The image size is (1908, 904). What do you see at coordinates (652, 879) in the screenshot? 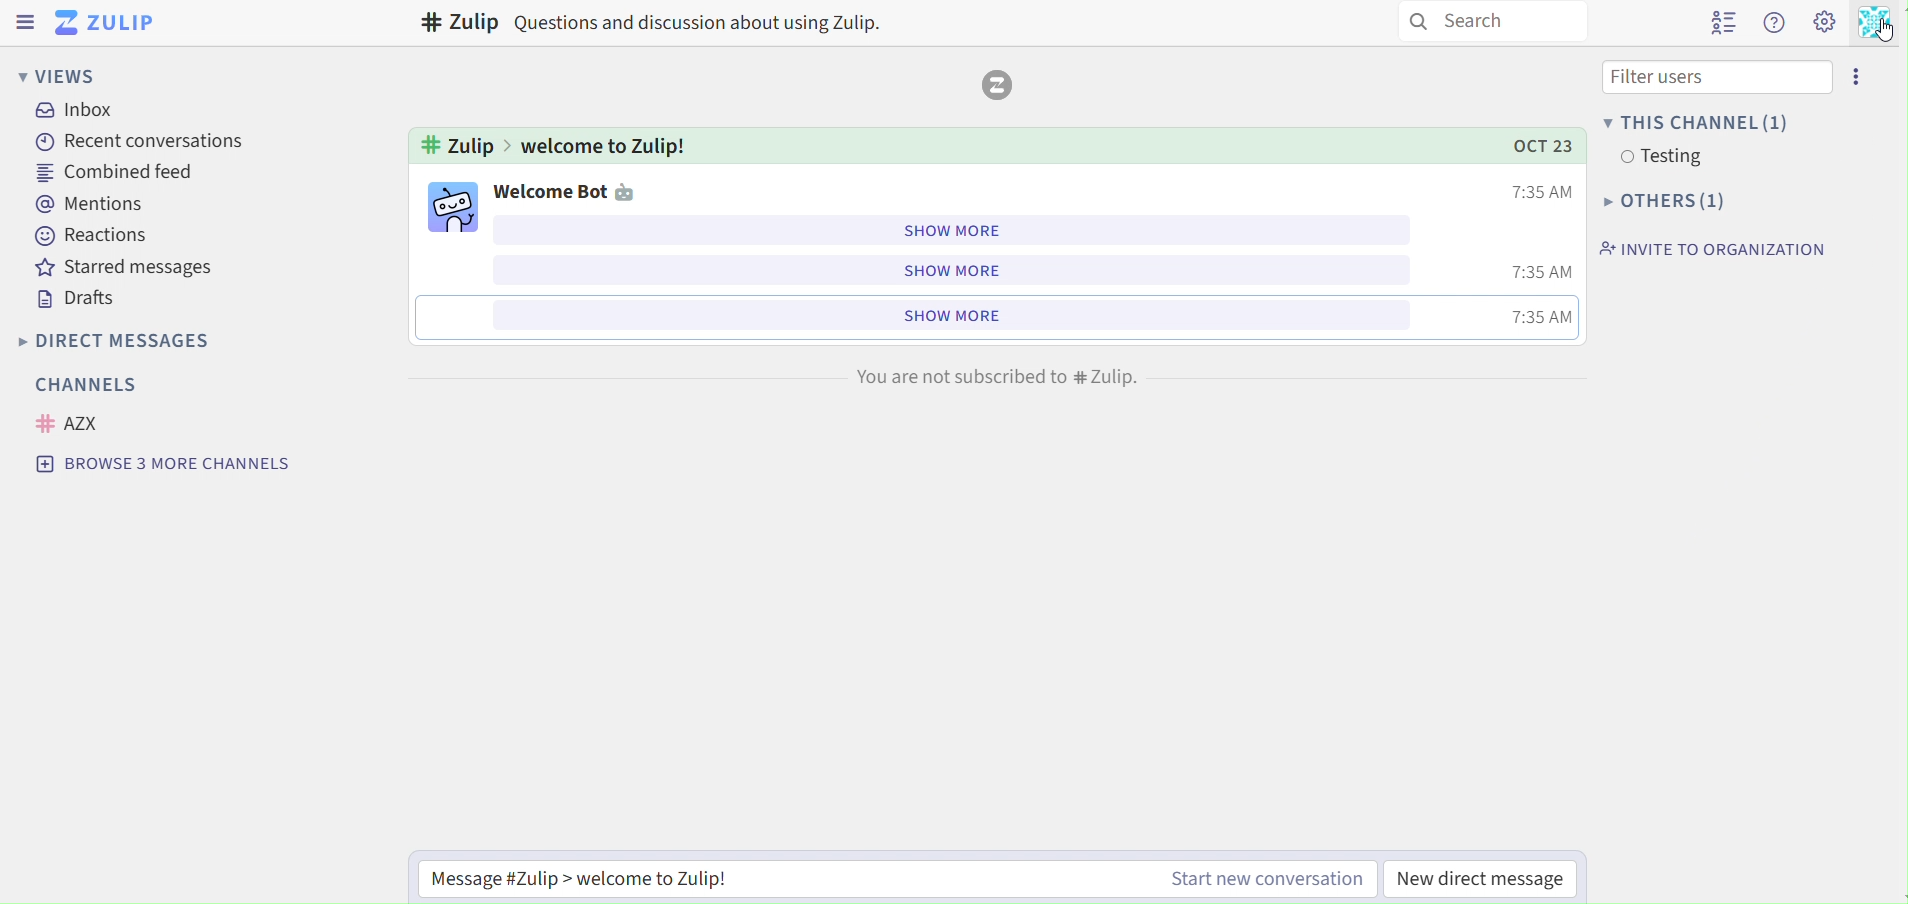
I see `Message #Zulip>welcome to Zulip` at bounding box center [652, 879].